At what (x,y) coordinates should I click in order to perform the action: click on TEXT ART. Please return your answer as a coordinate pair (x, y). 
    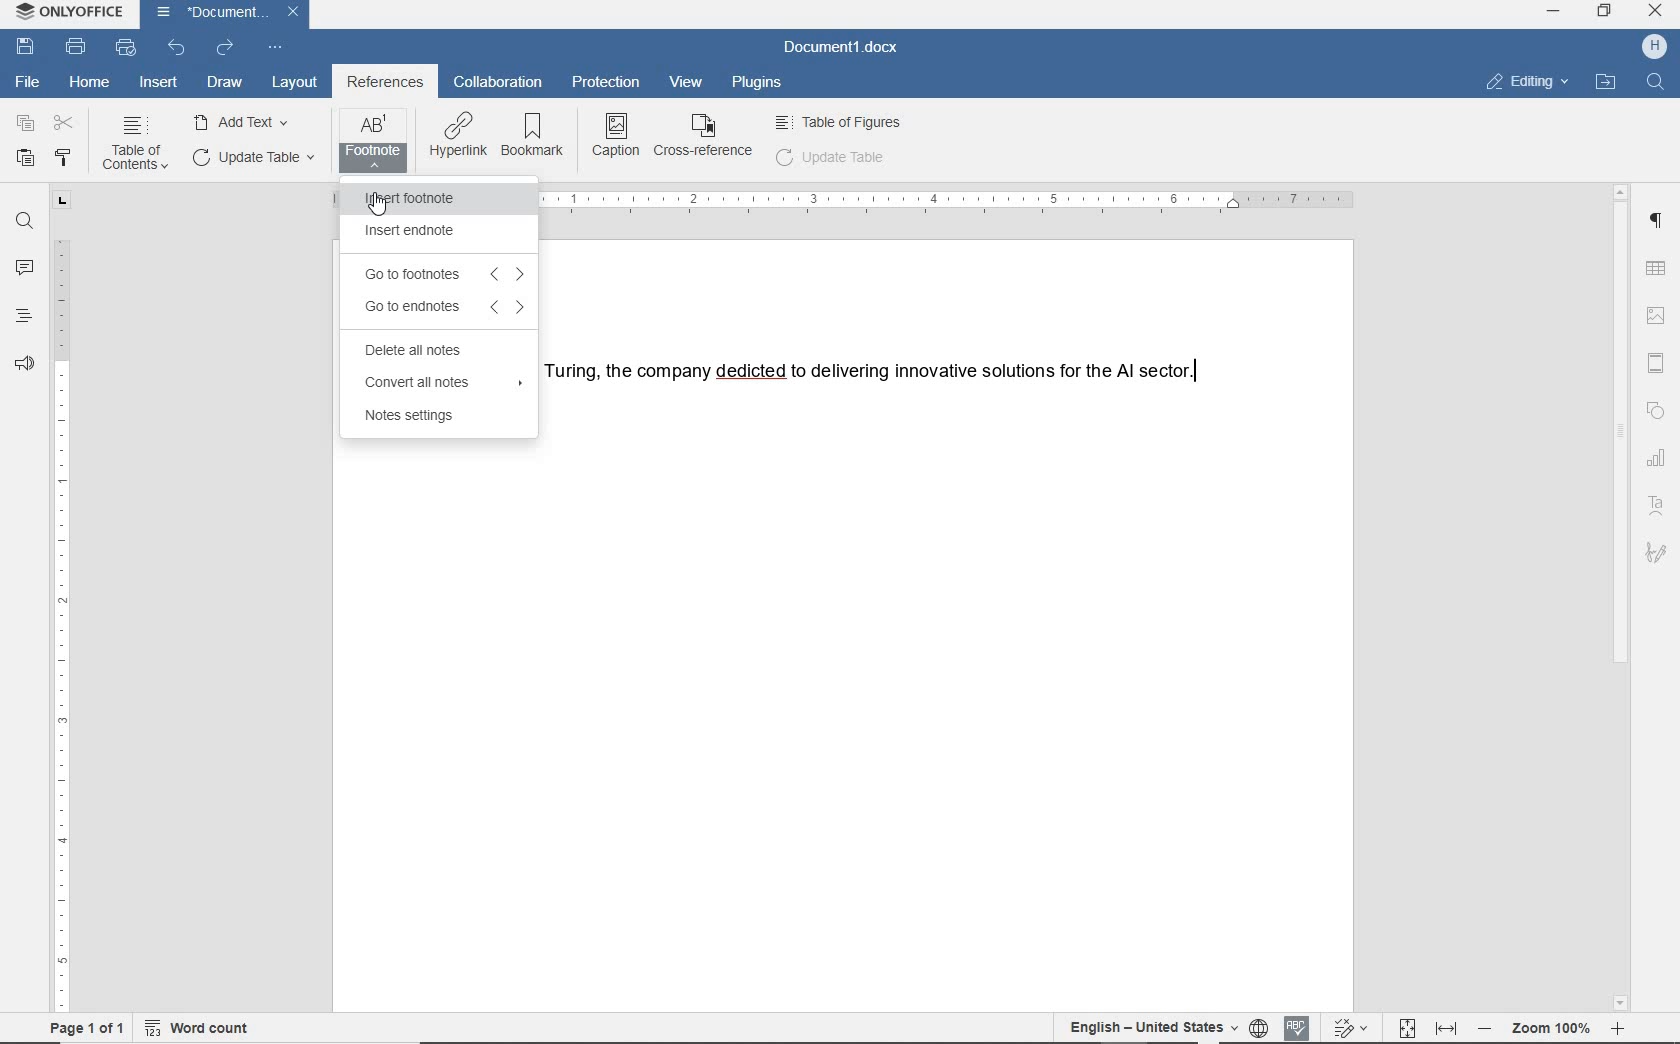
    Looking at the image, I should click on (1658, 506).